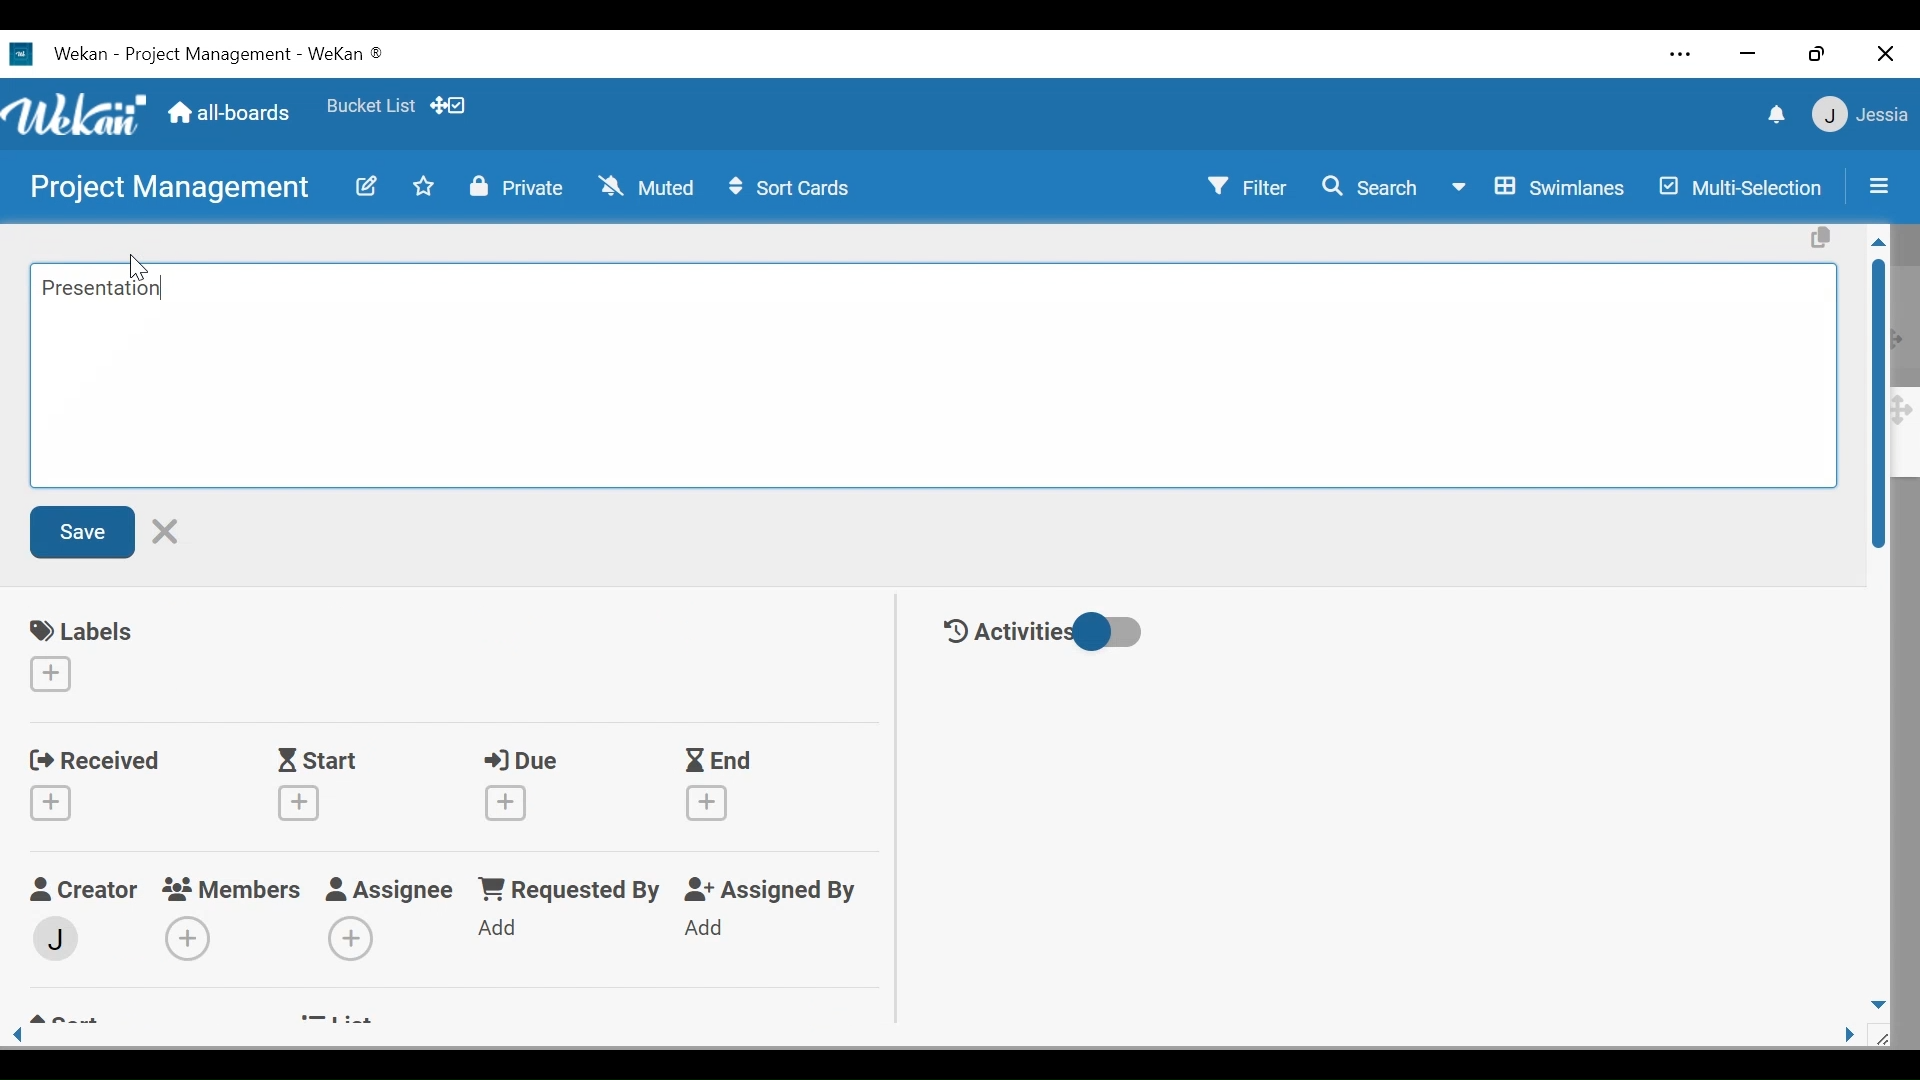  Describe the element at coordinates (82, 888) in the screenshot. I see `Craetor` at that location.